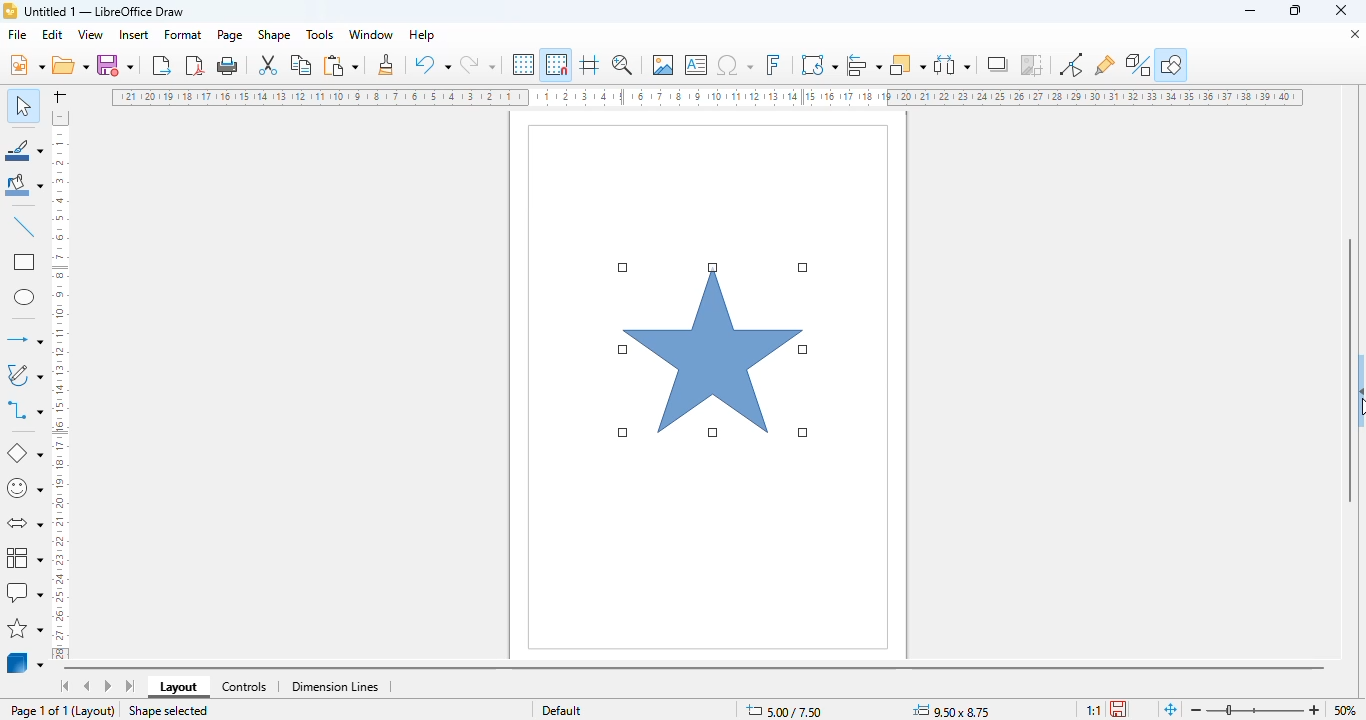 This screenshot has height=720, width=1366. I want to click on toggle point edit mode, so click(1072, 65).